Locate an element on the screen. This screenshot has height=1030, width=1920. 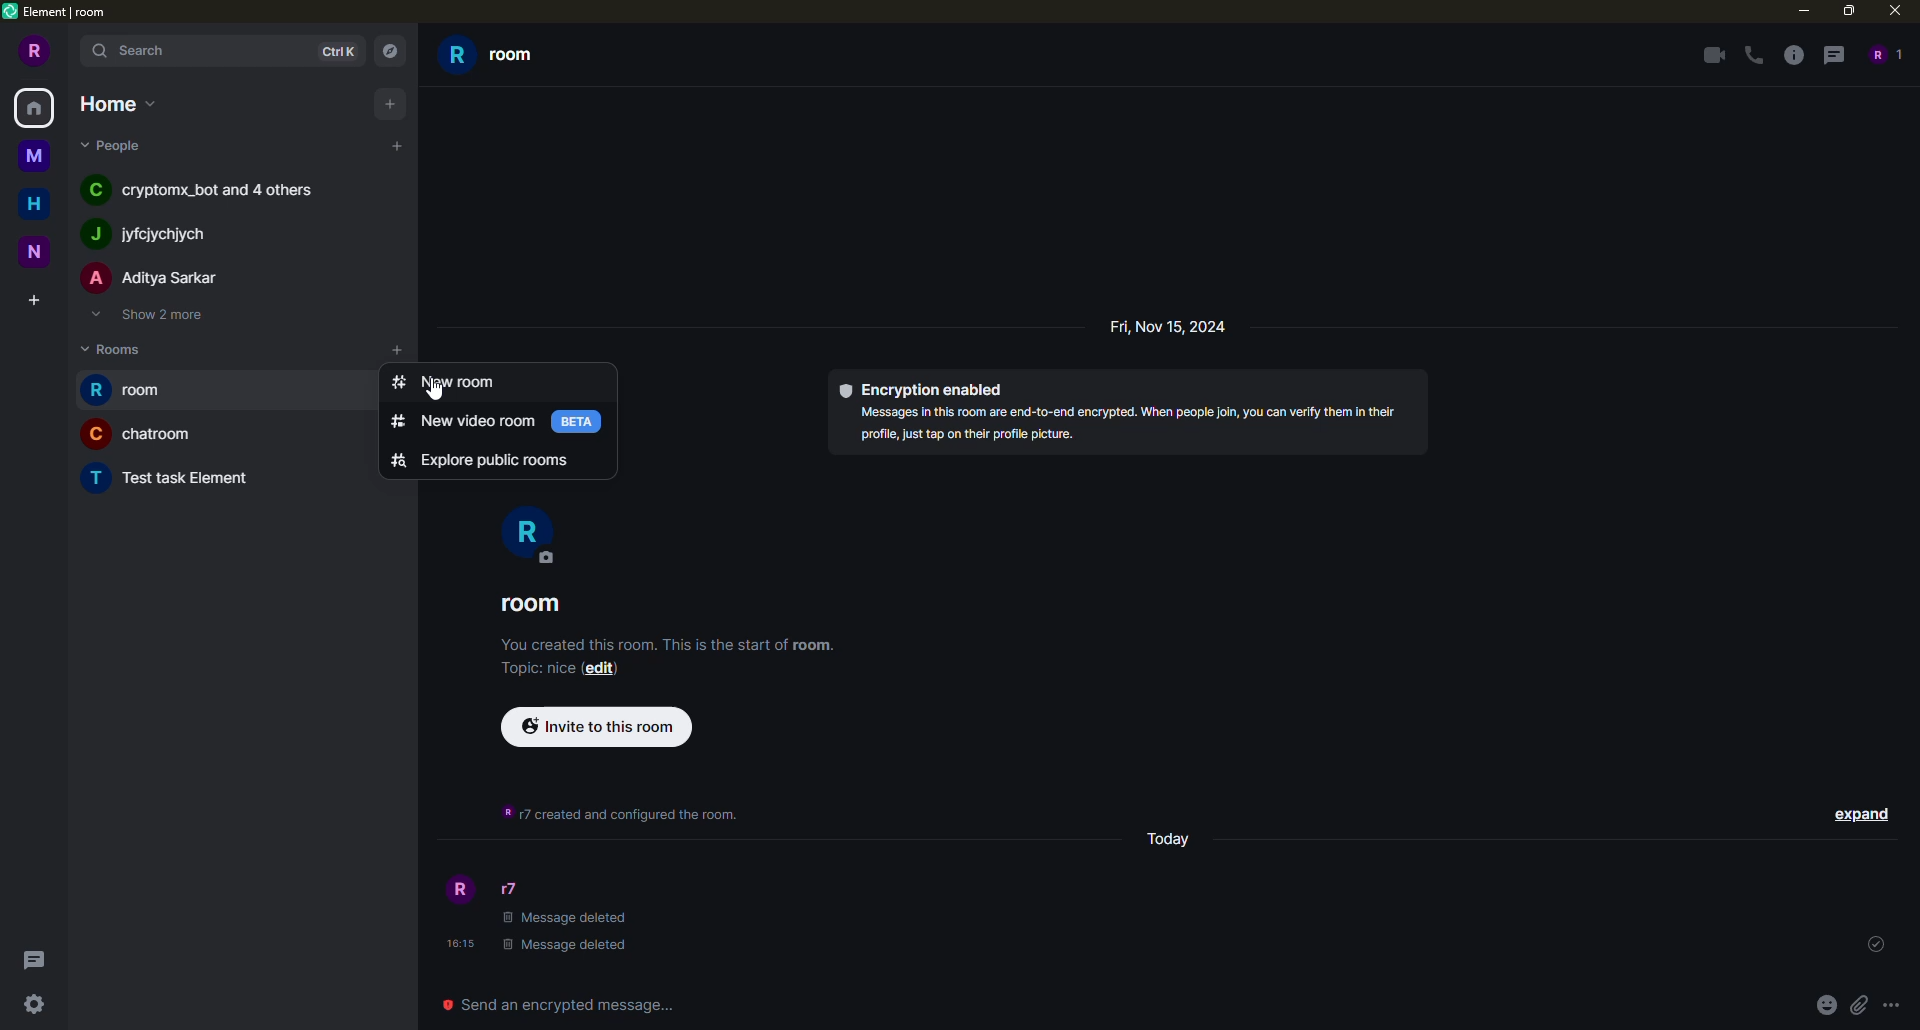
room is located at coordinates (500, 59).